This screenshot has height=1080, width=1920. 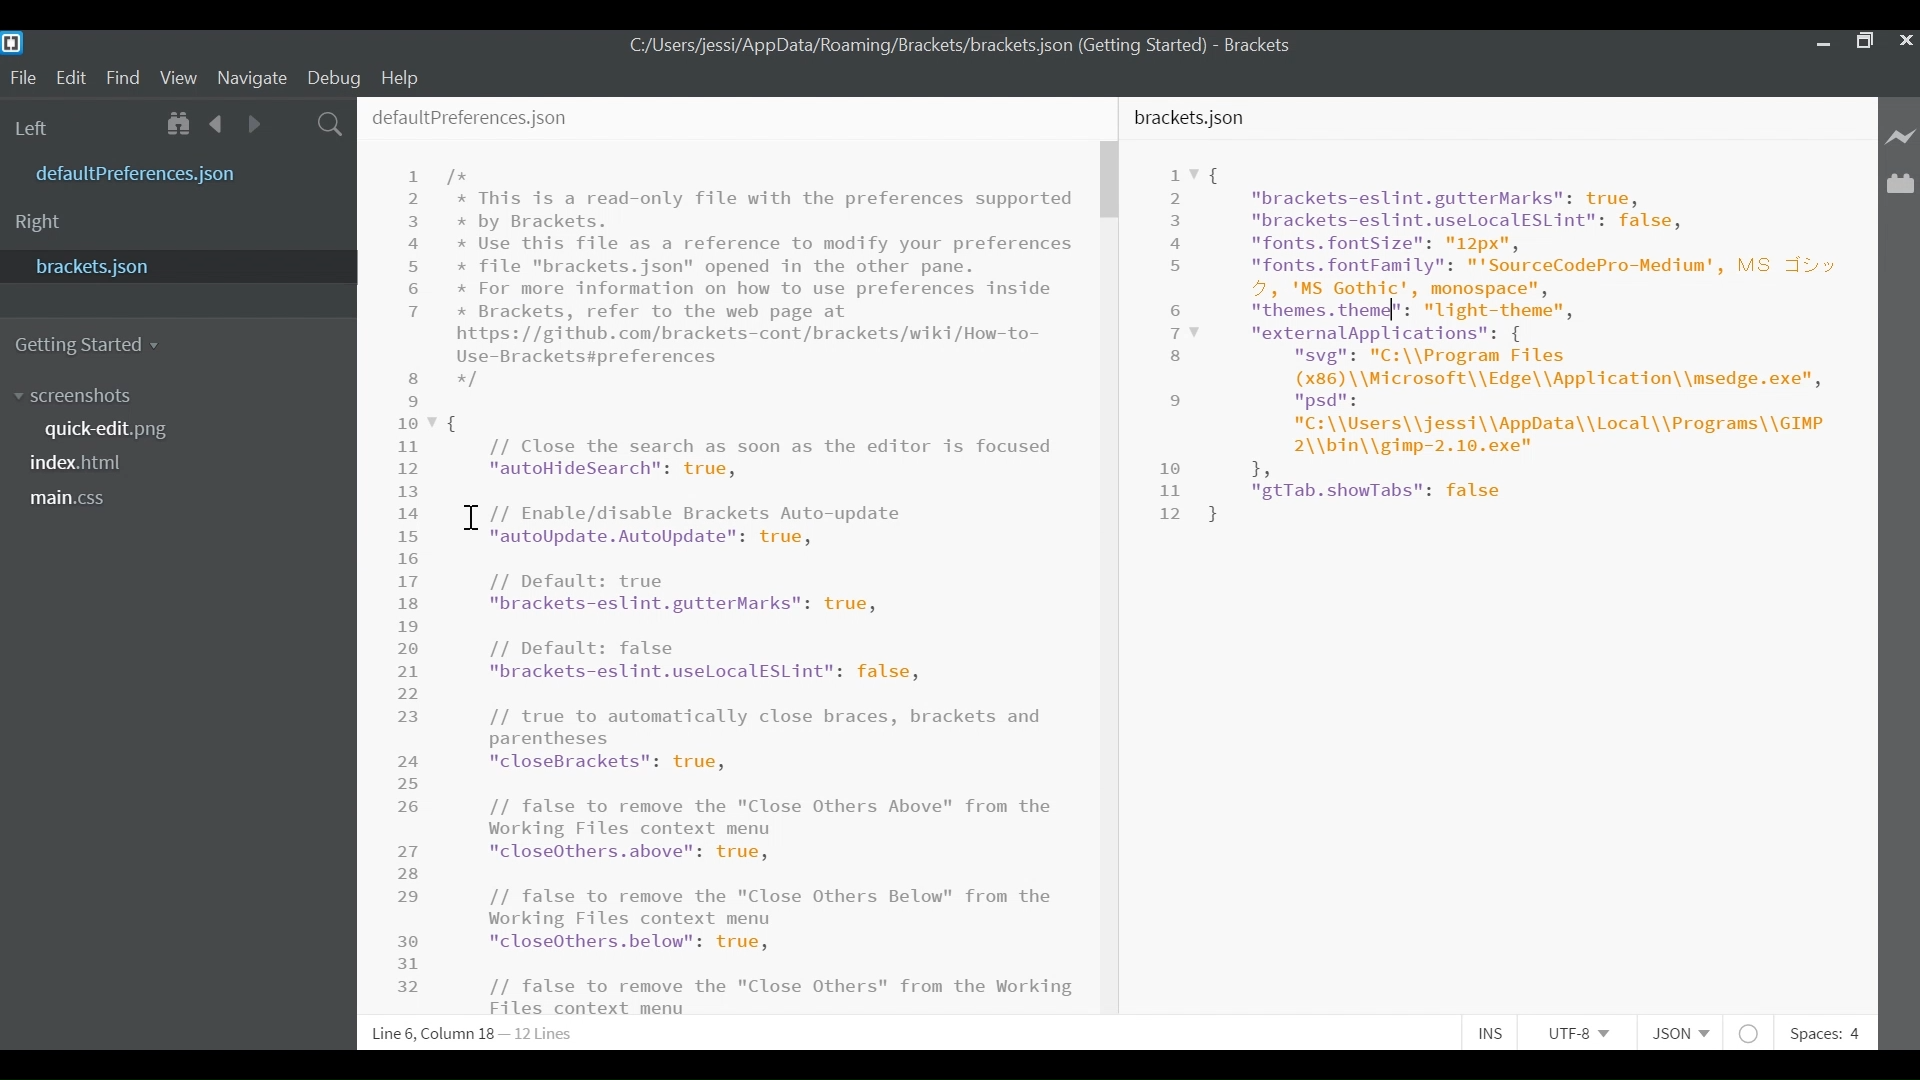 I want to click on Show Files in tree, so click(x=181, y=123).